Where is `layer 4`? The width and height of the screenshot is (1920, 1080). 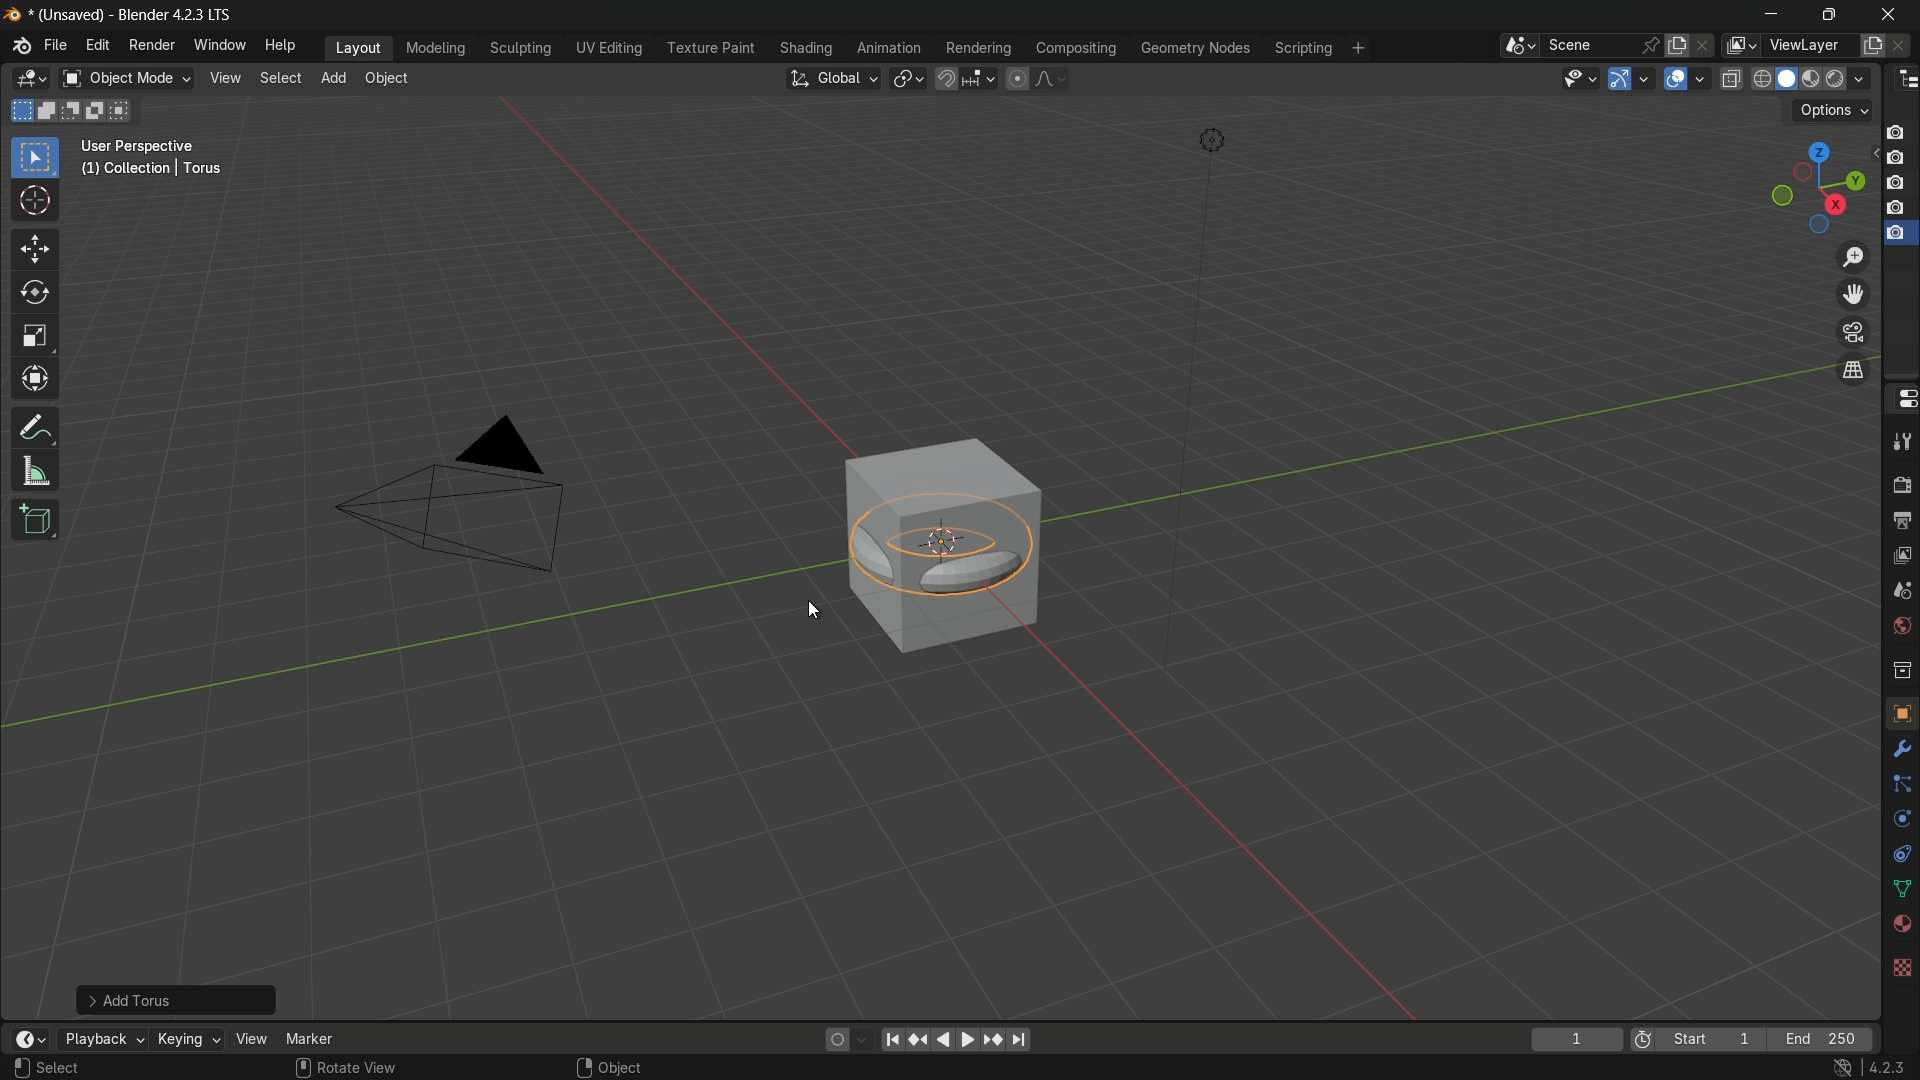
layer 4 is located at coordinates (1898, 208).